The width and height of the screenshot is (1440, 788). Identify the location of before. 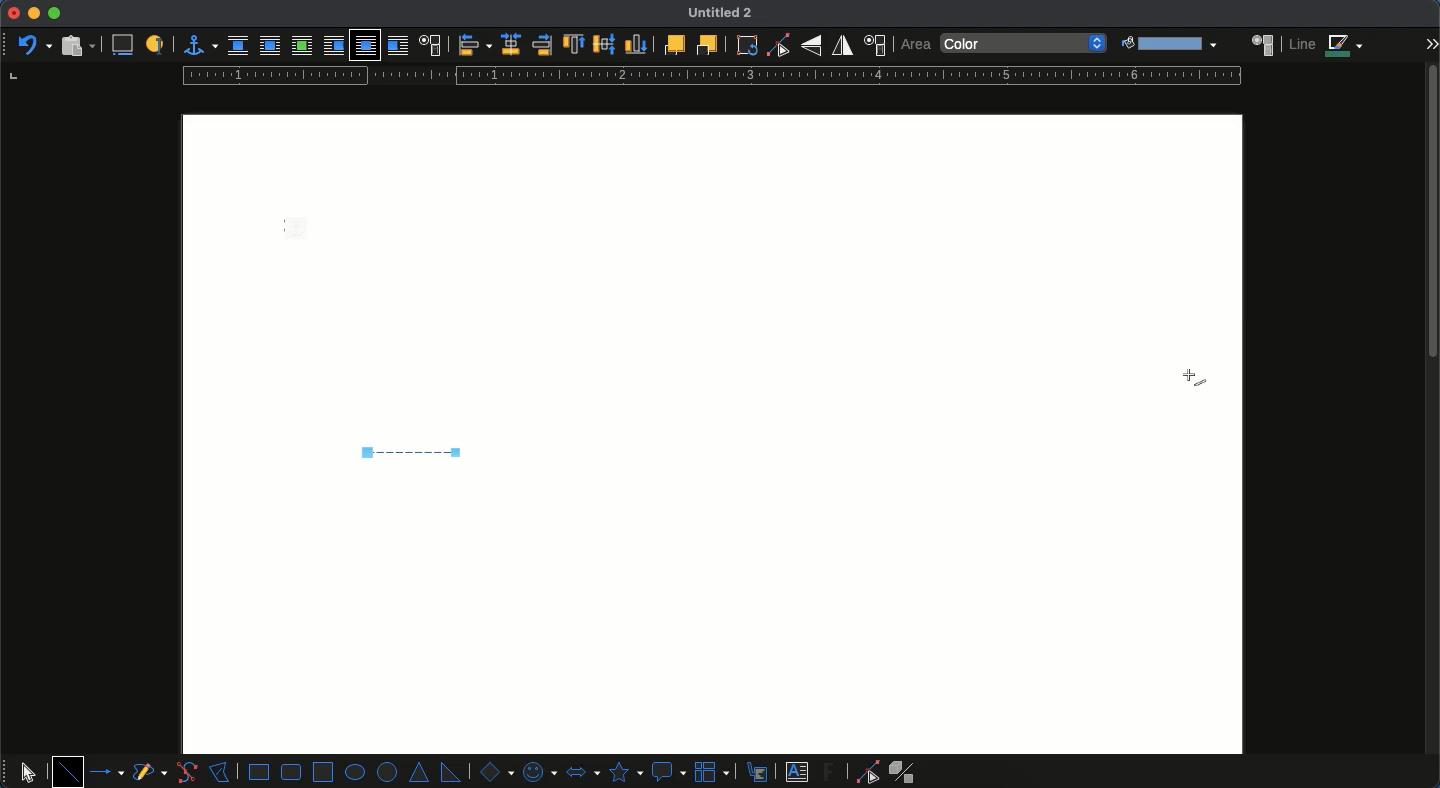
(333, 46).